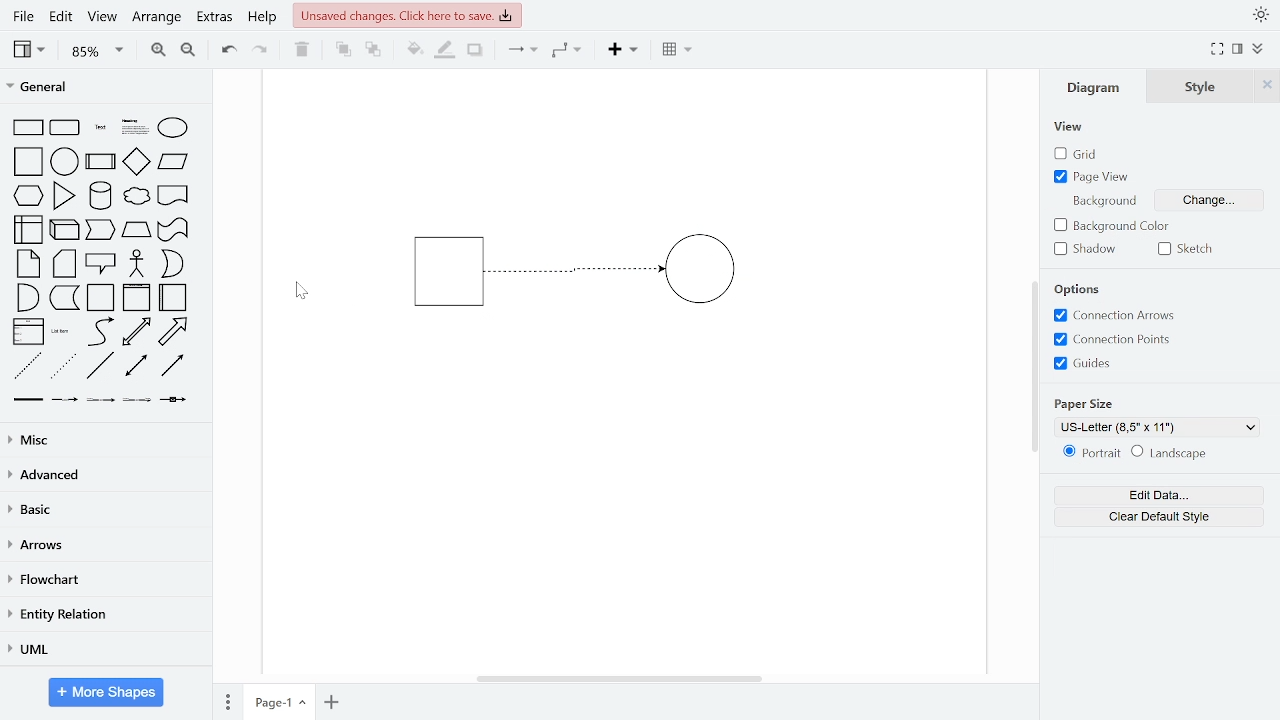 The image size is (1280, 720). What do you see at coordinates (104, 509) in the screenshot?
I see `basic` at bounding box center [104, 509].